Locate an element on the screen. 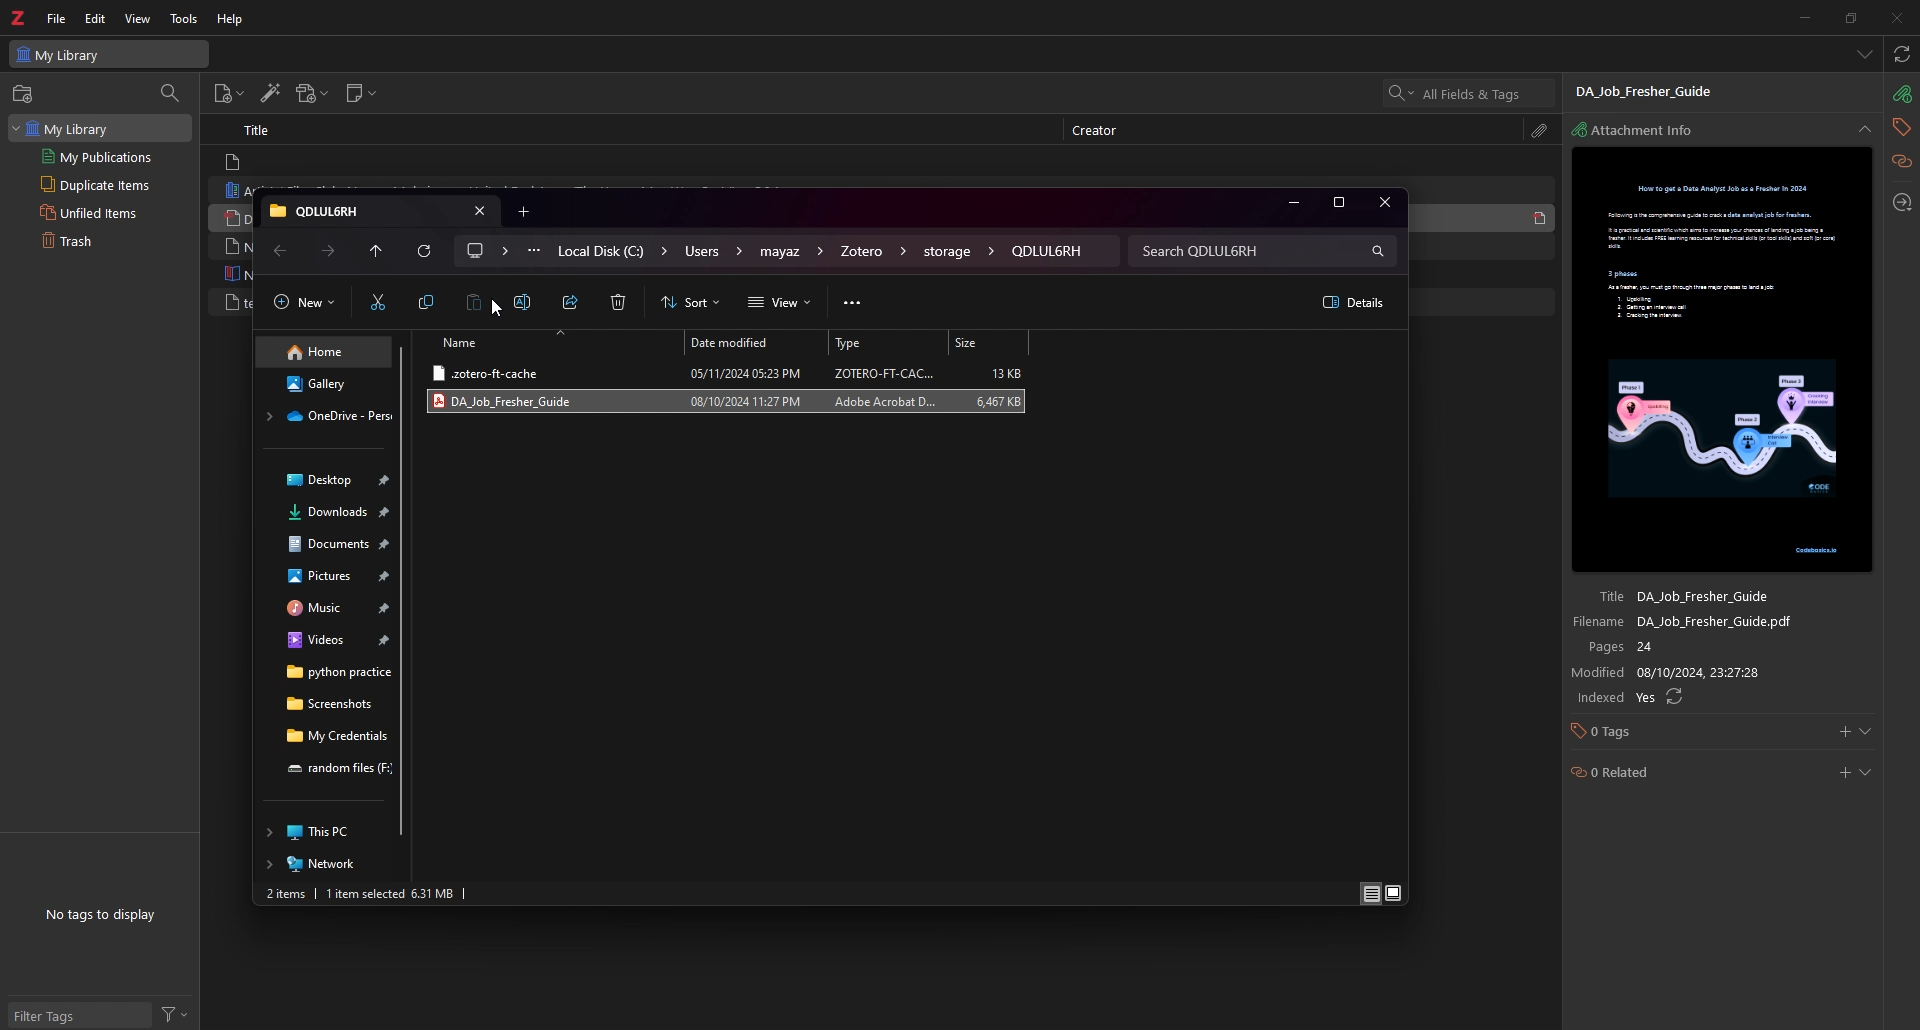 This screenshot has width=1920, height=1030. recent is located at coordinates (377, 251).